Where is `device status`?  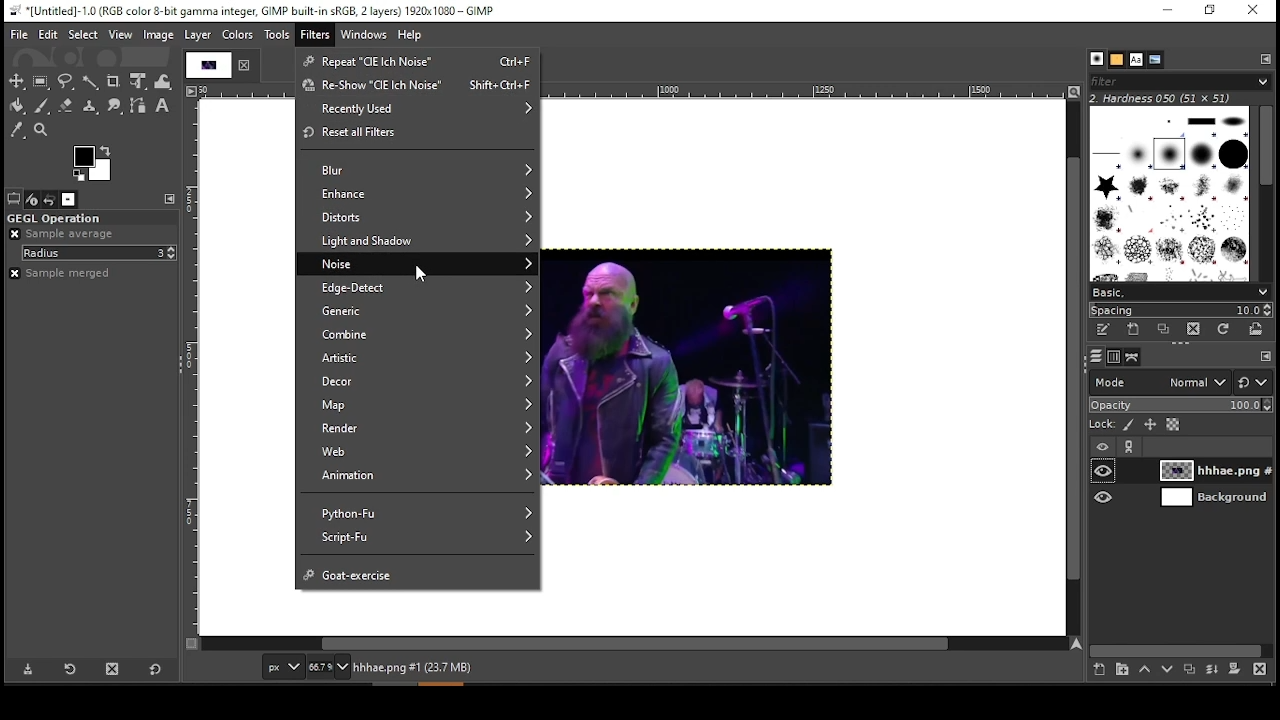
device status is located at coordinates (31, 198).